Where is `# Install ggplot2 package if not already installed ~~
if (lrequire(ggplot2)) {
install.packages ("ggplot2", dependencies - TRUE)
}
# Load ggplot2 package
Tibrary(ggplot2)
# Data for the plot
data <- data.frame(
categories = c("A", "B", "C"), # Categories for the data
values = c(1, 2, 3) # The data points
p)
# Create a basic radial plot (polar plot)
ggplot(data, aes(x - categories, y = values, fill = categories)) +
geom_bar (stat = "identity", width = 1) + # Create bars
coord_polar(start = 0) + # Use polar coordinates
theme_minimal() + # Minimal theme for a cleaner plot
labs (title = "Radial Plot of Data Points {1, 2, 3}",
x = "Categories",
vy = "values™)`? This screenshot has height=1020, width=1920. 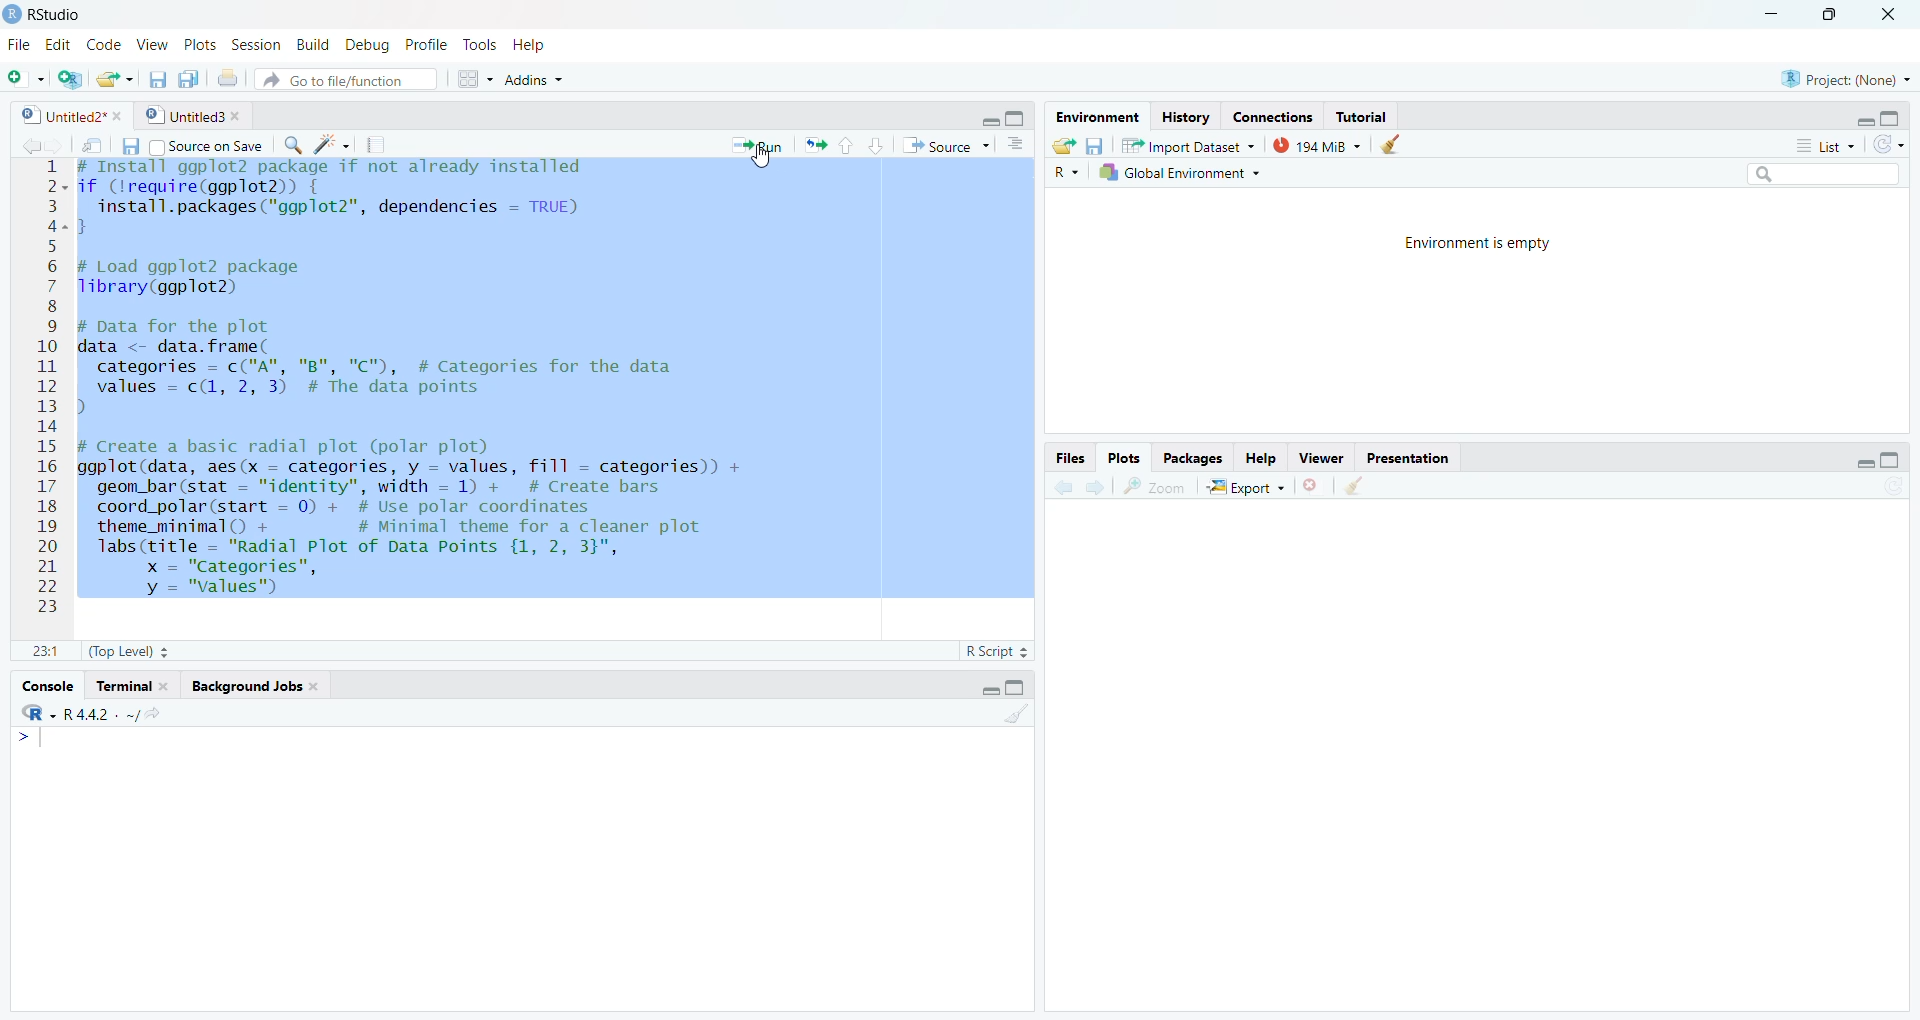
# Install ggplot2 package if not already installed ~~
if (lrequire(ggplot2)) {
install.packages ("ggplot2", dependencies - TRUE)
}
# Load ggplot2 package
Tibrary(ggplot2)
# Data for the plot
data <- data.frame(
categories = c("A", "B", "C"), # Categories for the data
values = c(1, 2, 3) # The data points
p)
# Create a basic radial plot (polar plot)
ggplot(data, aes(x - categories, y = values, fill = categories)) +
geom_bar (stat = "identity", width = 1) + # Create bars
coord_polar(start = 0) + # Use polar coordinates
theme_minimal() + # Minimal theme for a cleaner plot
labs (title = "Radial Plot of Data Points {1, 2, 3}",
x = "Categories",
vy = "values™) is located at coordinates (538, 378).